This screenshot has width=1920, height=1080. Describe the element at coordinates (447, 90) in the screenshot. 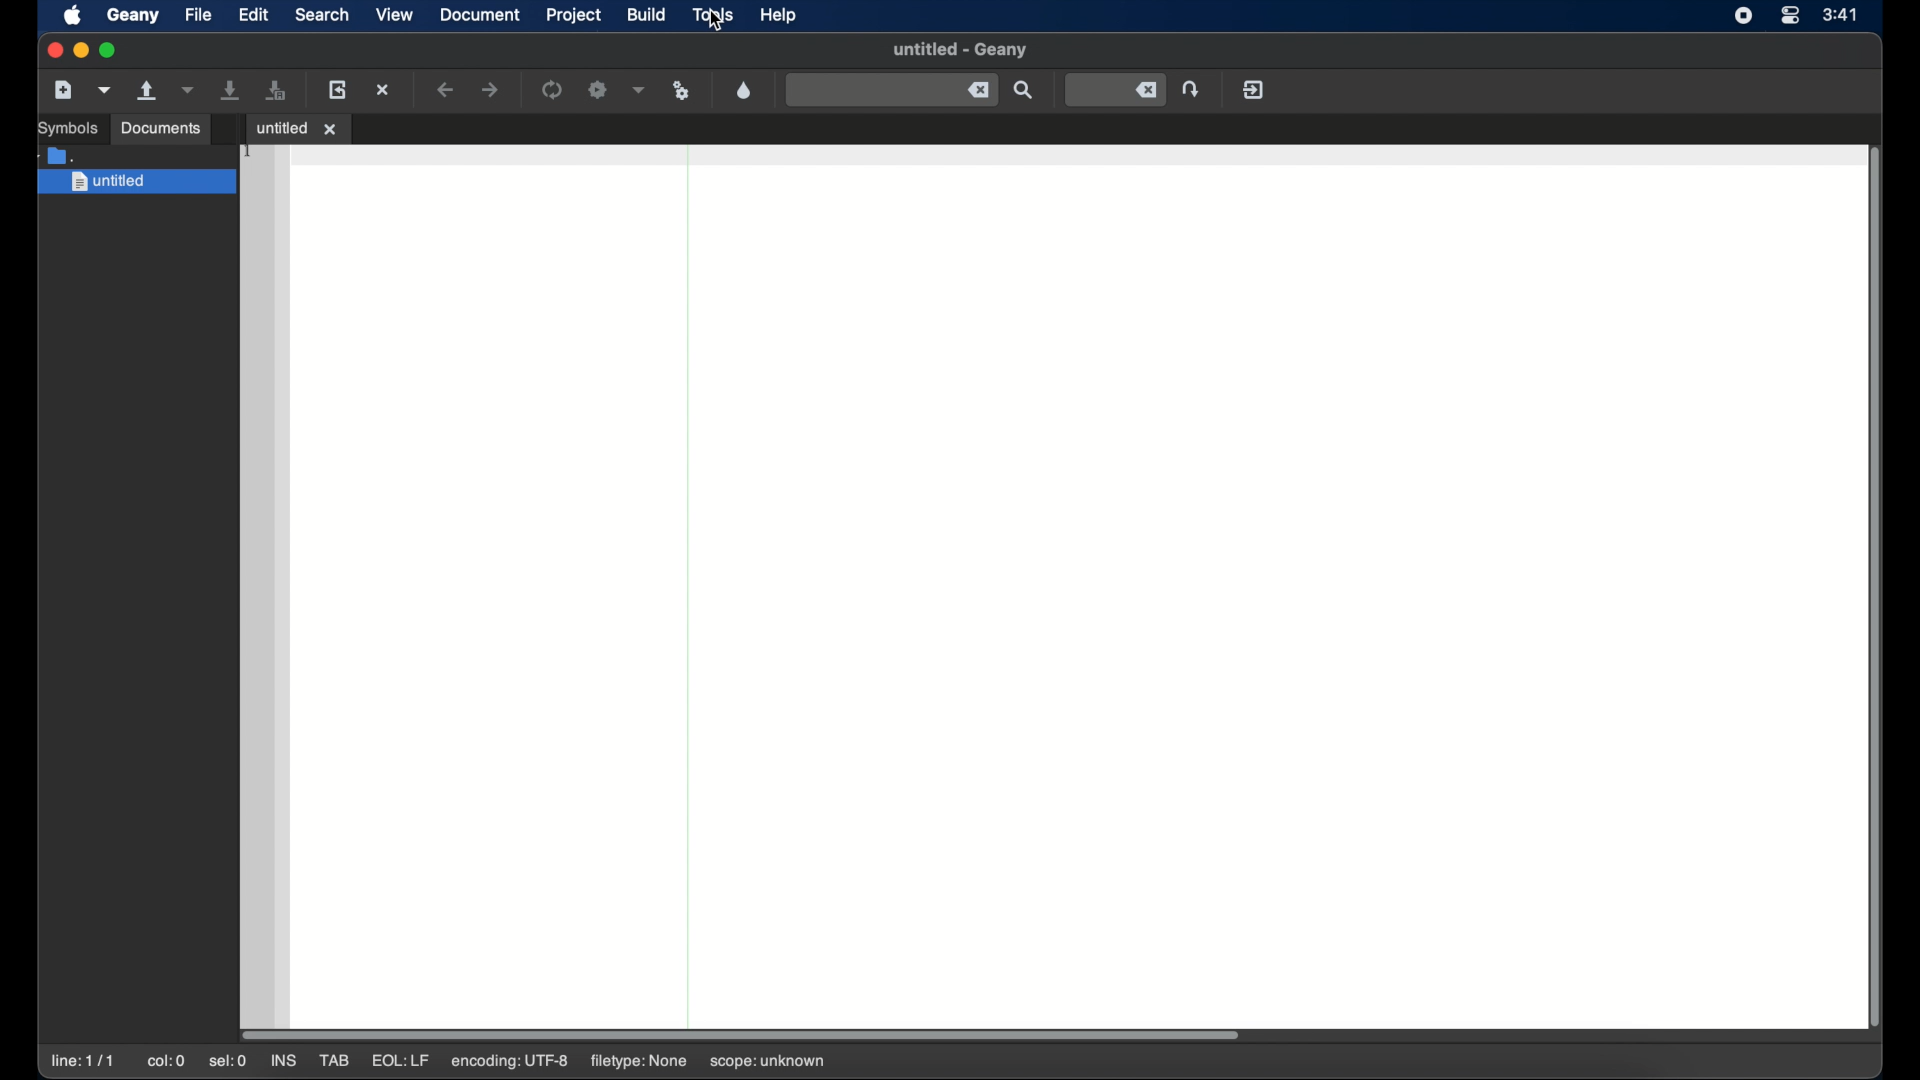

I see `navigate back a location` at that location.